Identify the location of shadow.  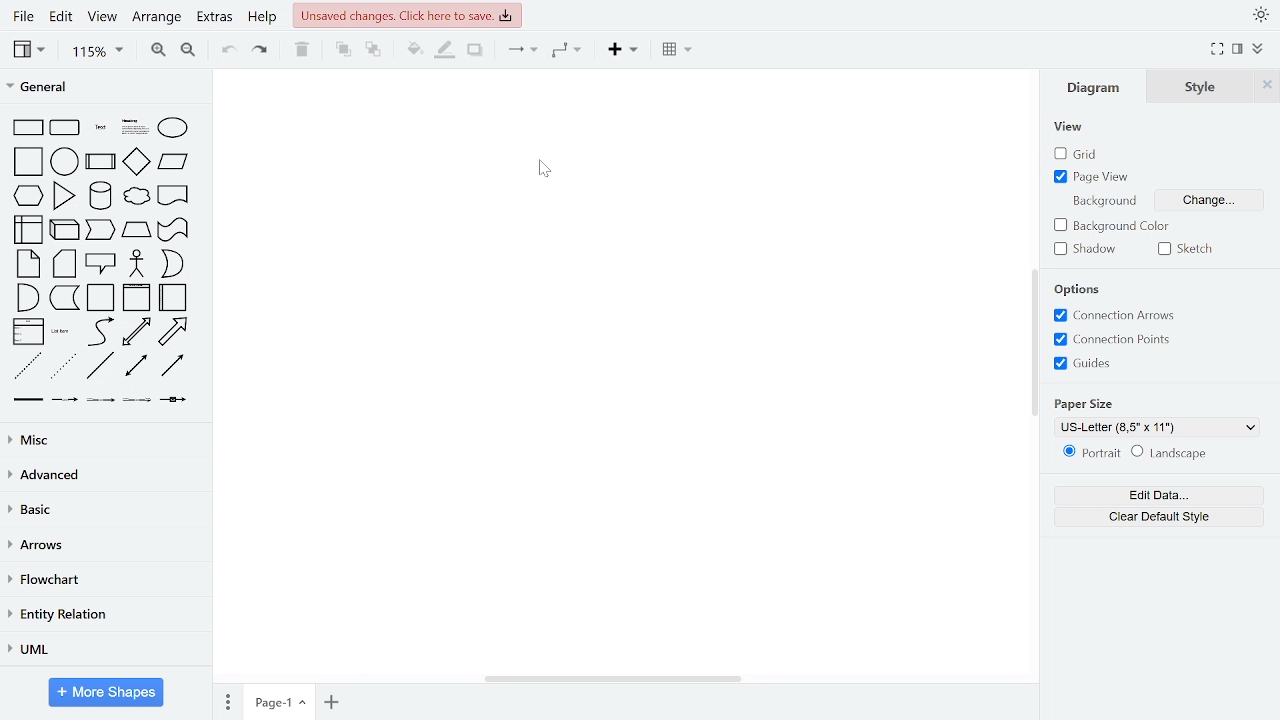
(1087, 251).